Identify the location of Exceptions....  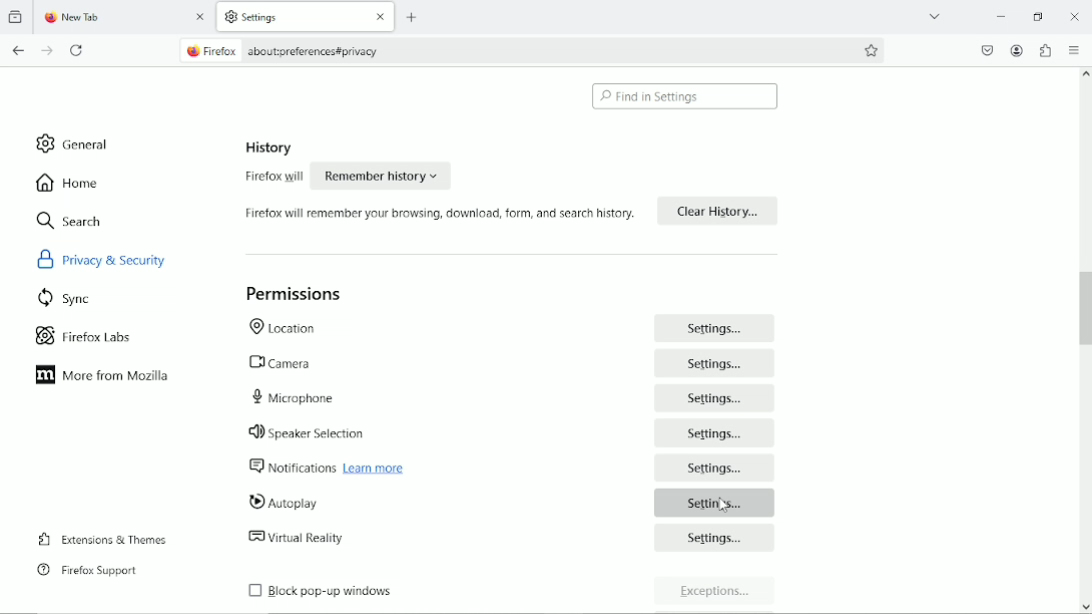
(717, 593).